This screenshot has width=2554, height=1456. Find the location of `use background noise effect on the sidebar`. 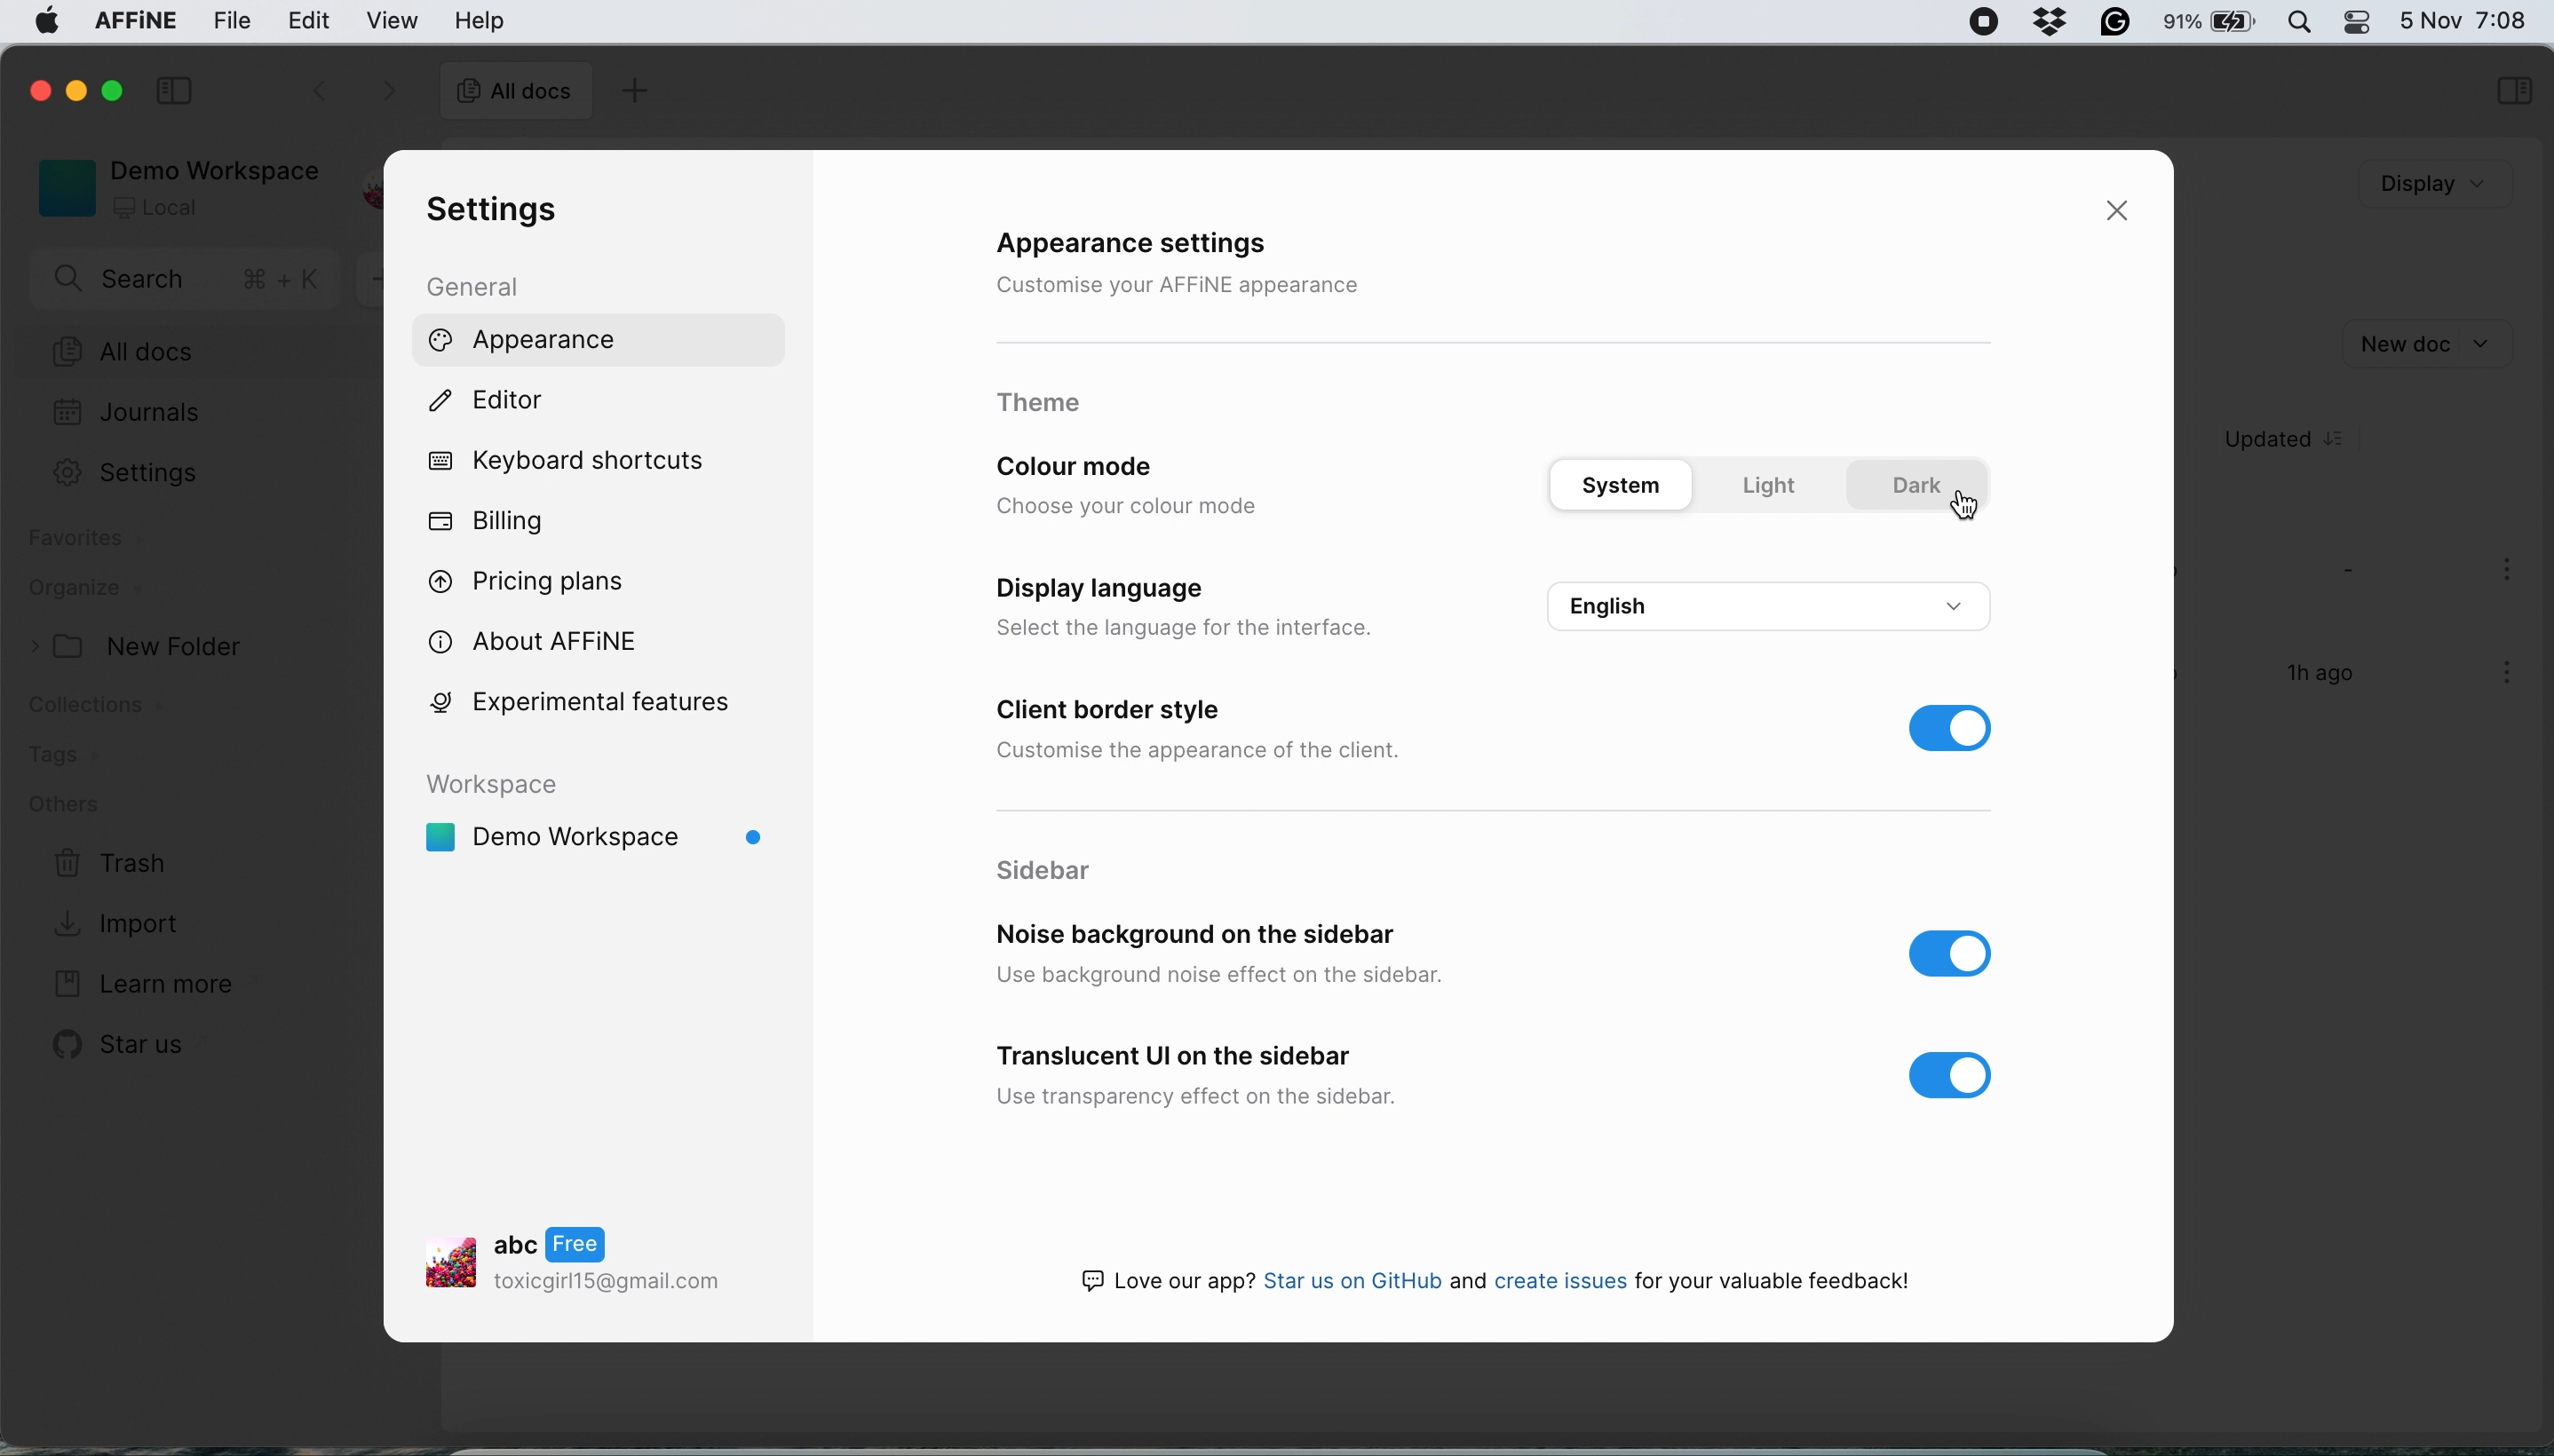

use background noise effect on the sidebar is located at coordinates (1234, 977).